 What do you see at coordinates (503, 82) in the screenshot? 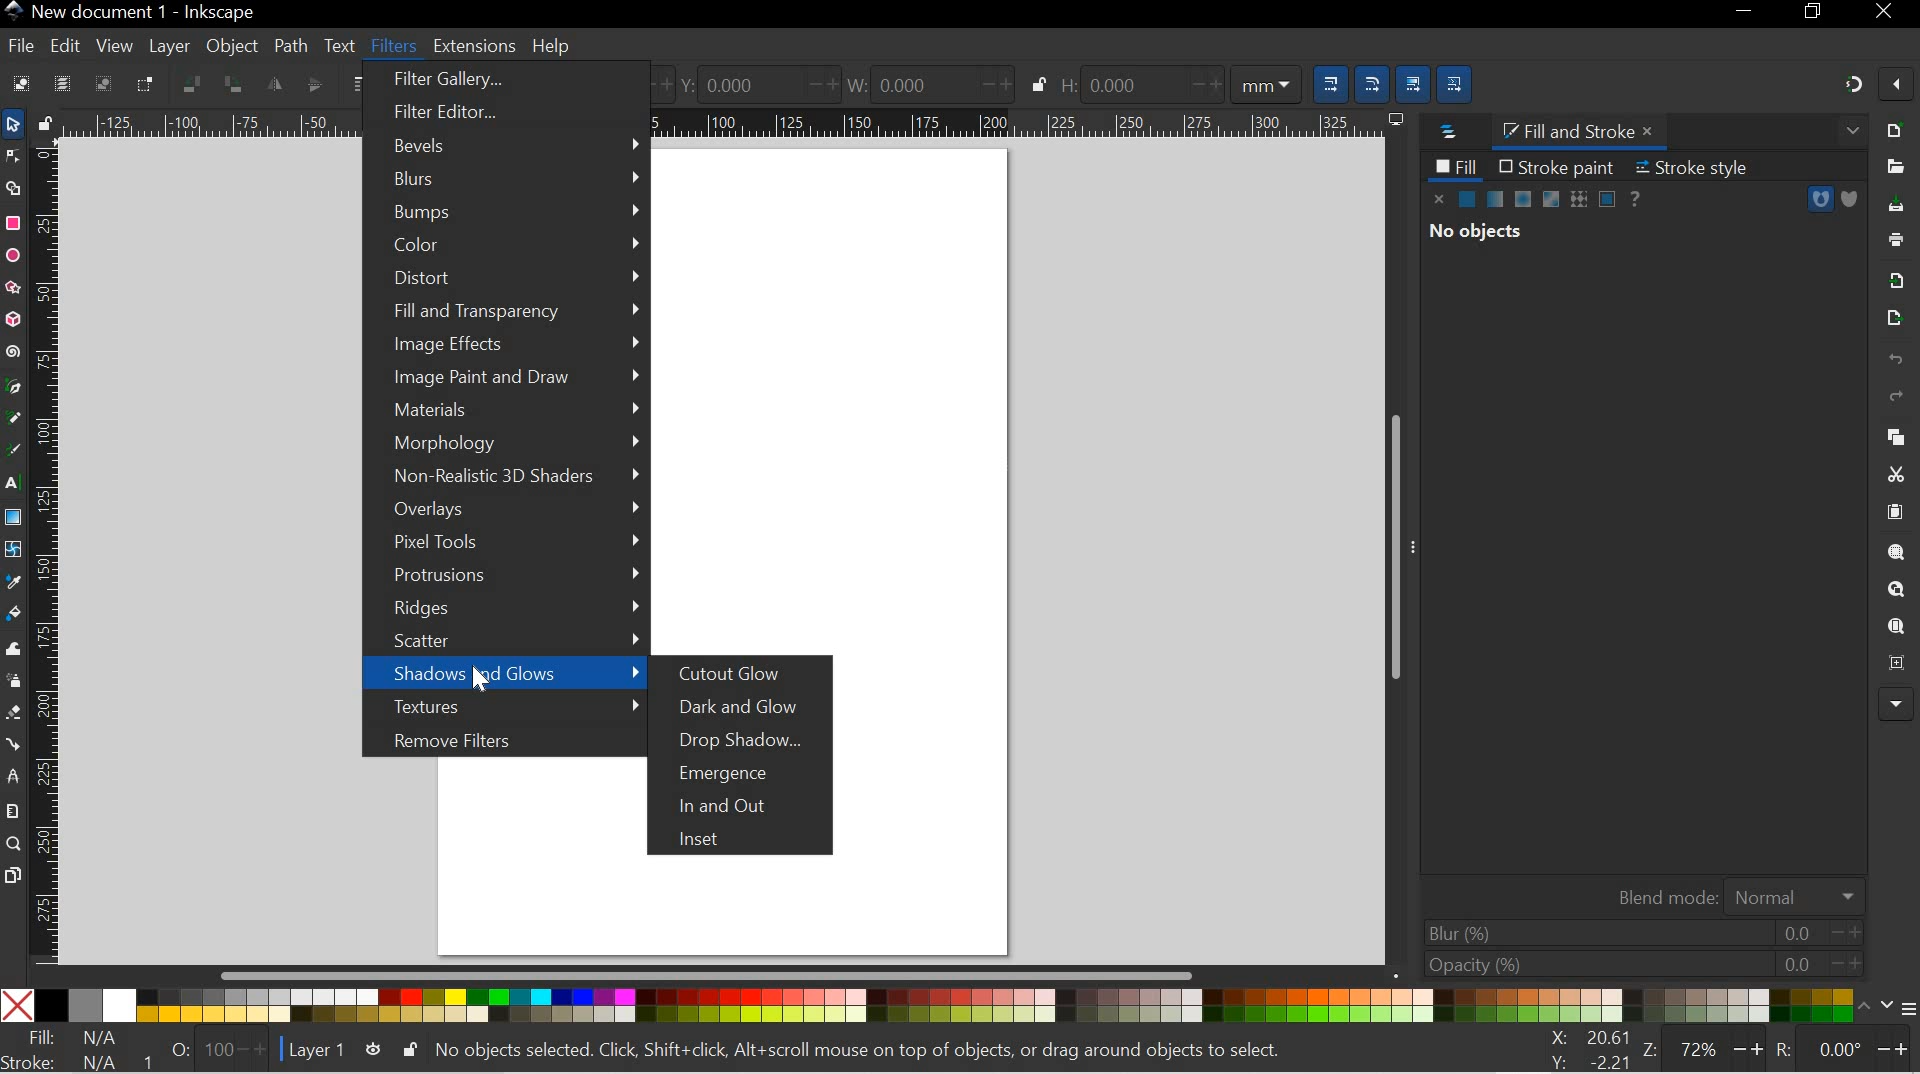
I see `FILTER GALLERY` at bounding box center [503, 82].